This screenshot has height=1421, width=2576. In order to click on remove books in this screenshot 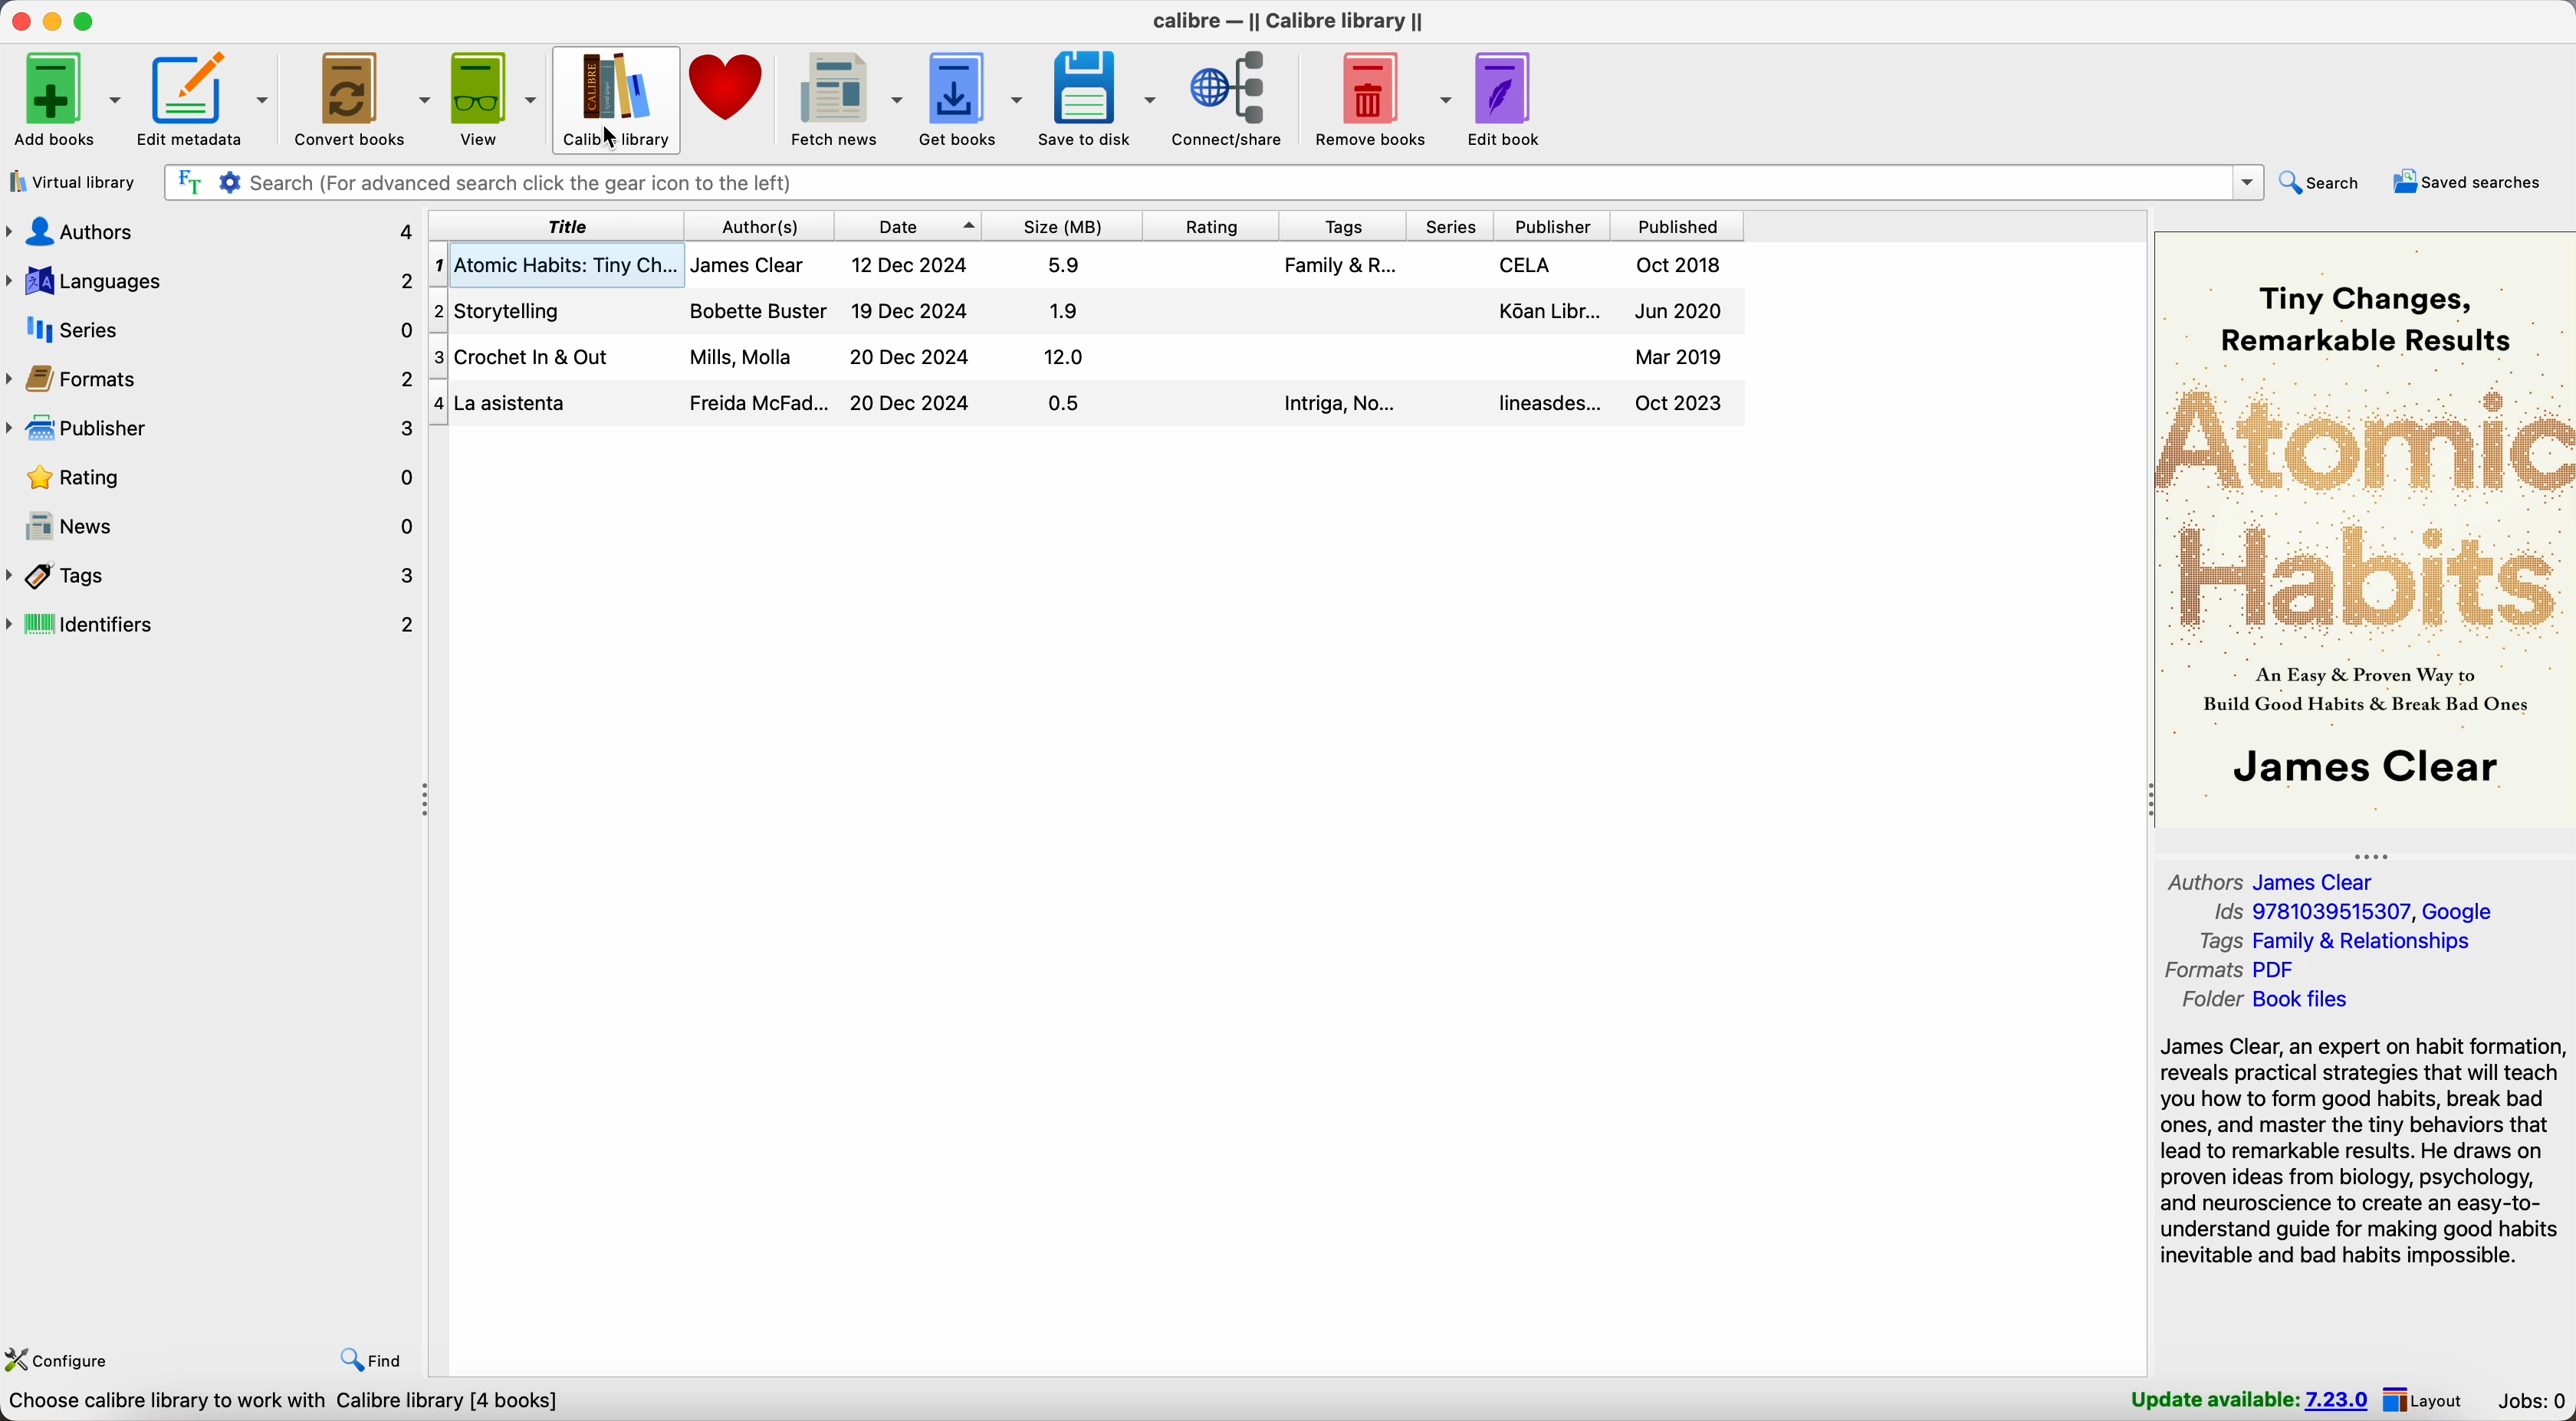, I will do `click(1383, 100)`.